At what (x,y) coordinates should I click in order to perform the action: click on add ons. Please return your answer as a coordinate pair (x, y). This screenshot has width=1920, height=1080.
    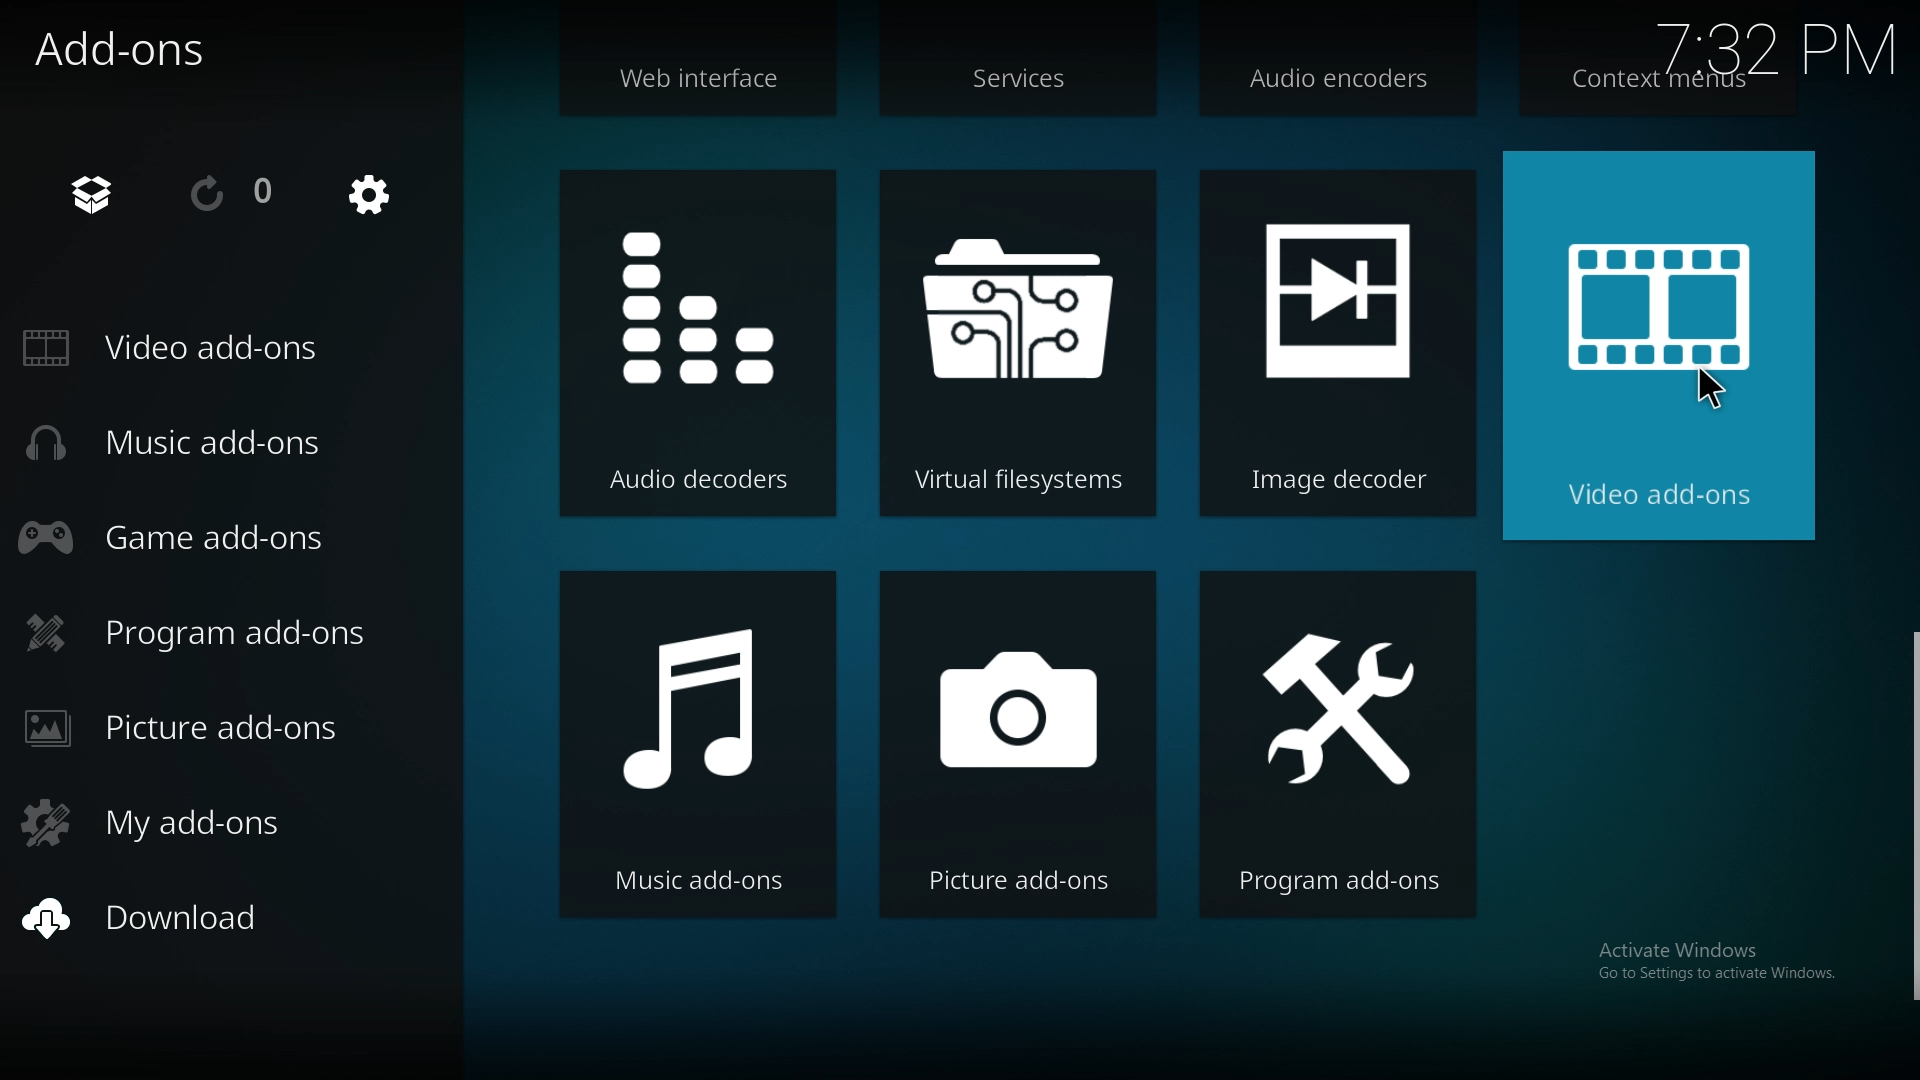
    Looking at the image, I should click on (136, 49).